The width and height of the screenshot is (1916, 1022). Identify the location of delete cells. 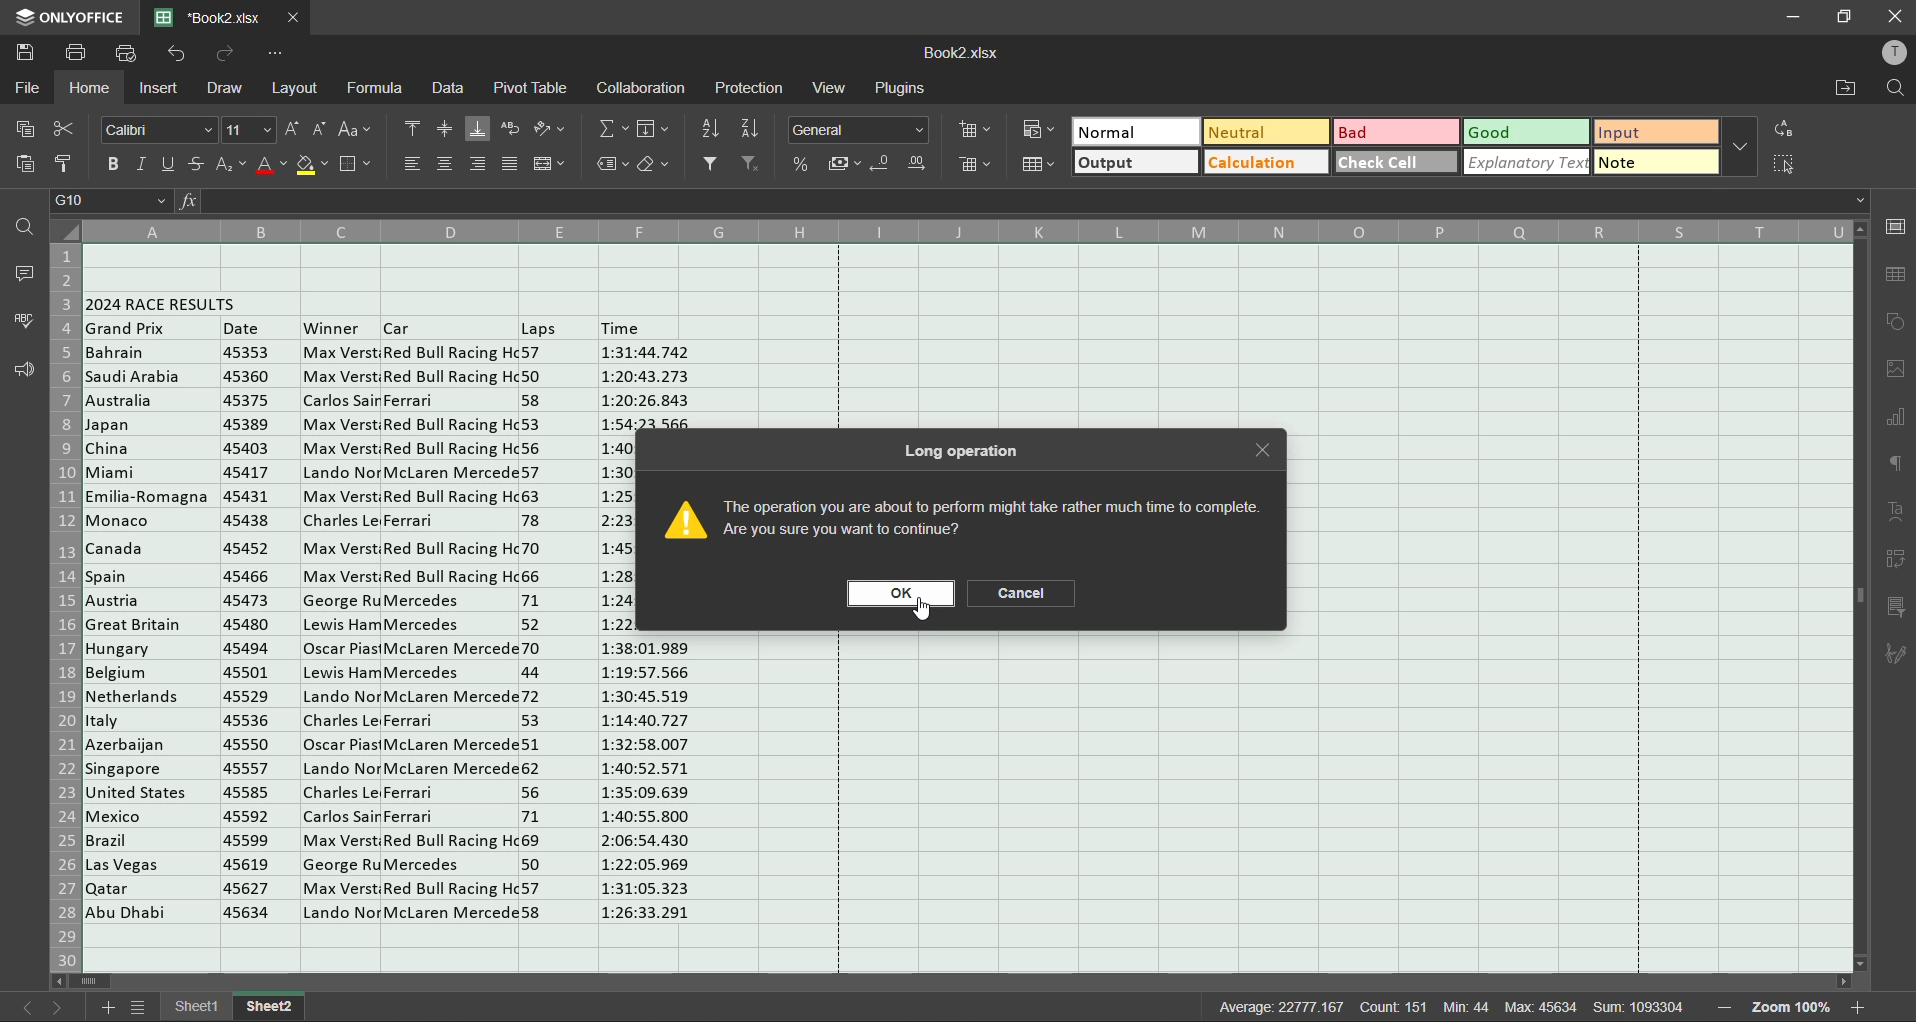
(976, 165).